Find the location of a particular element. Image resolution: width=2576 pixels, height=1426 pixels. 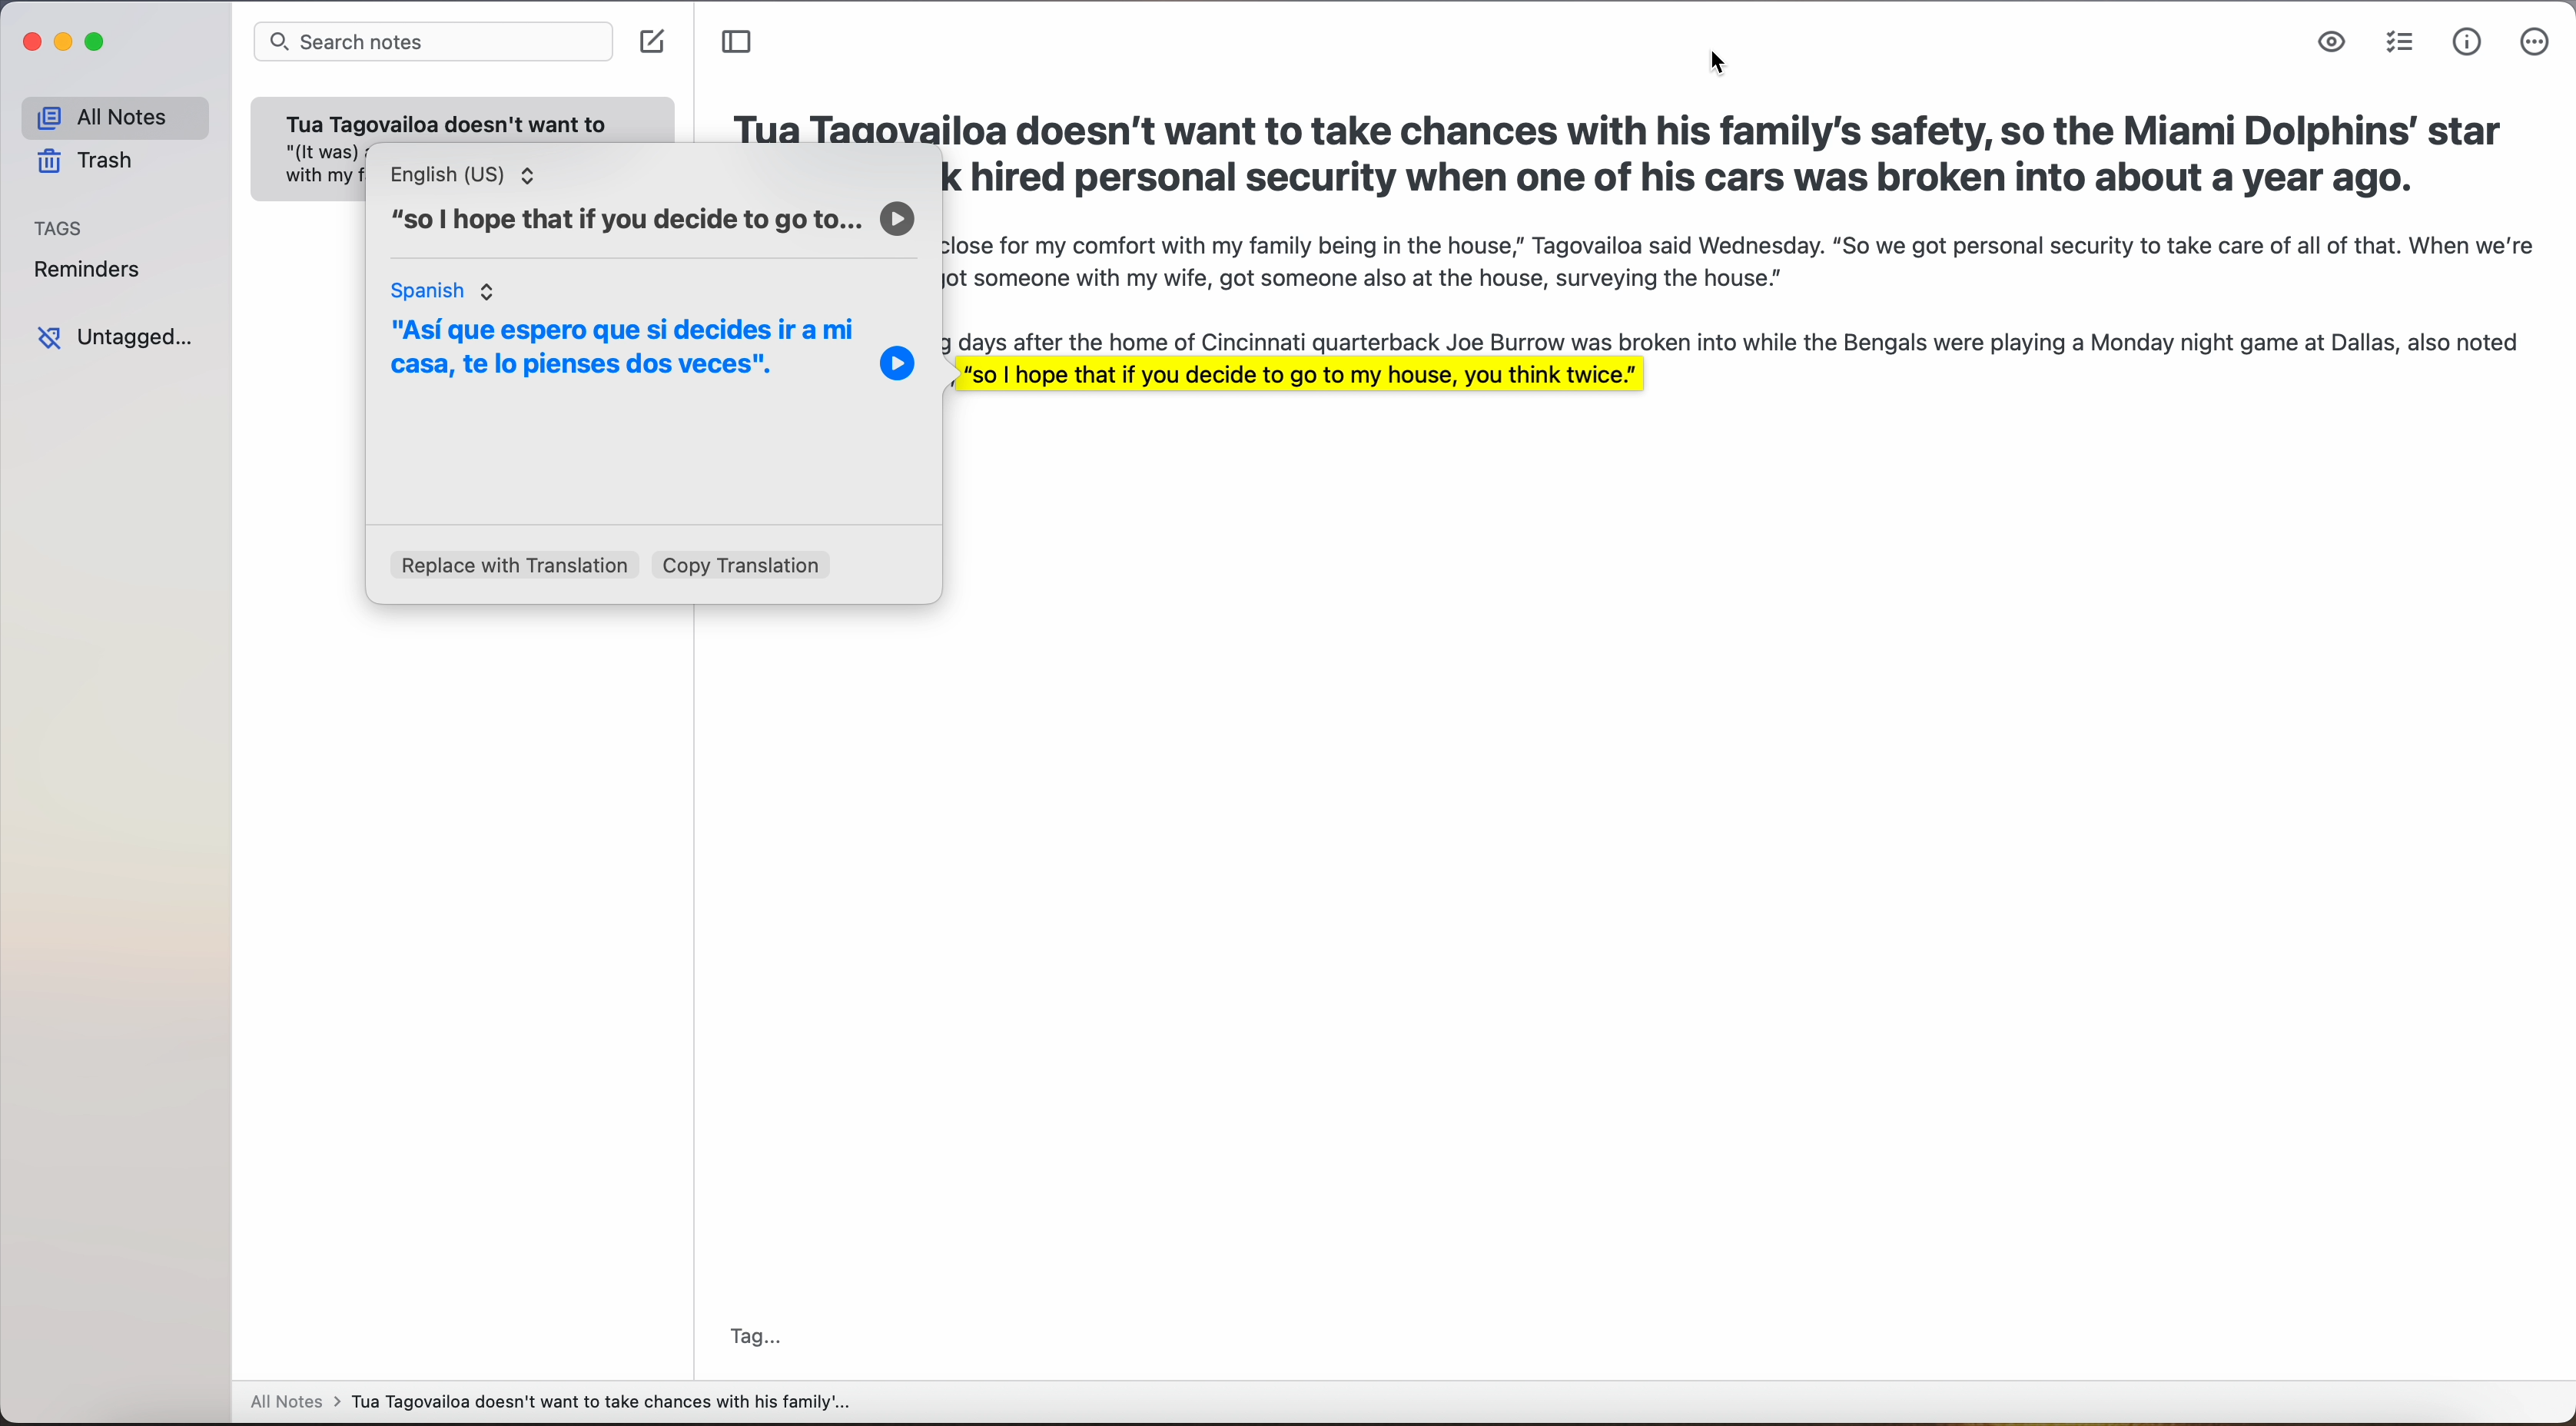

close app is located at coordinates (29, 45).